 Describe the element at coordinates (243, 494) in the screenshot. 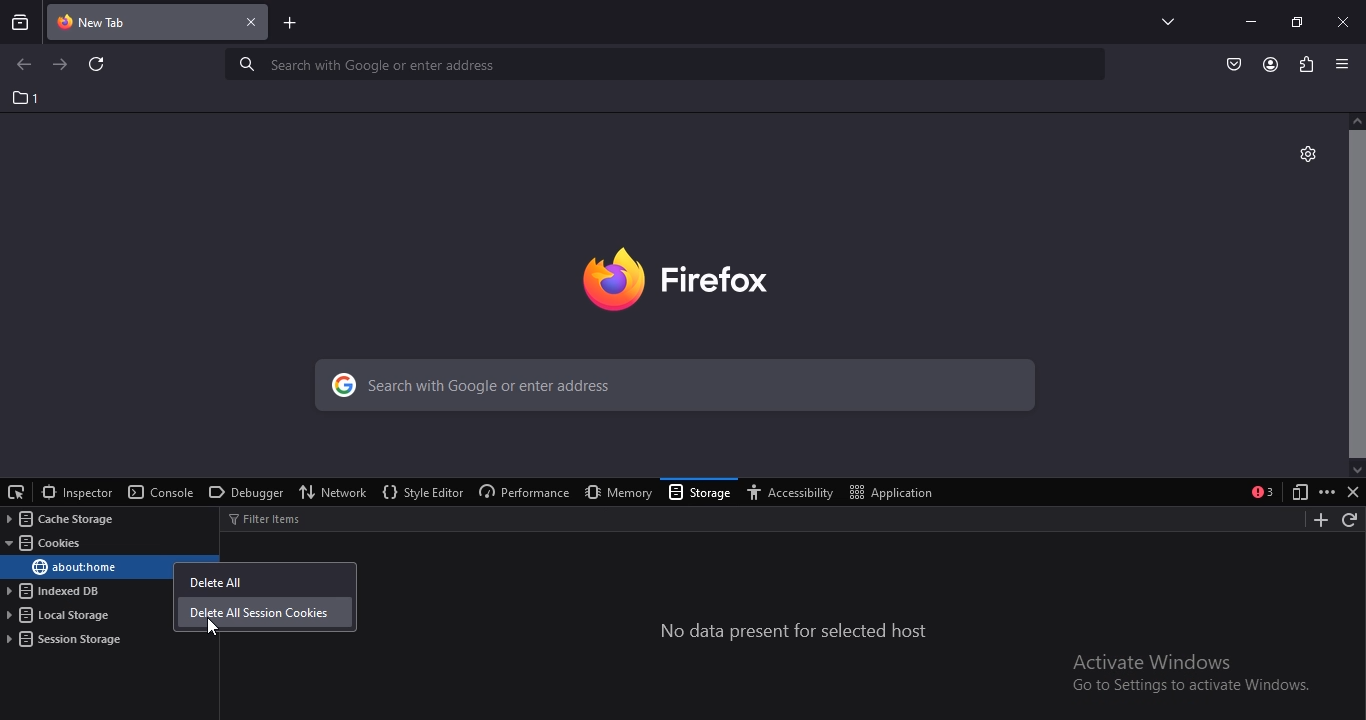

I see `debugger` at that location.